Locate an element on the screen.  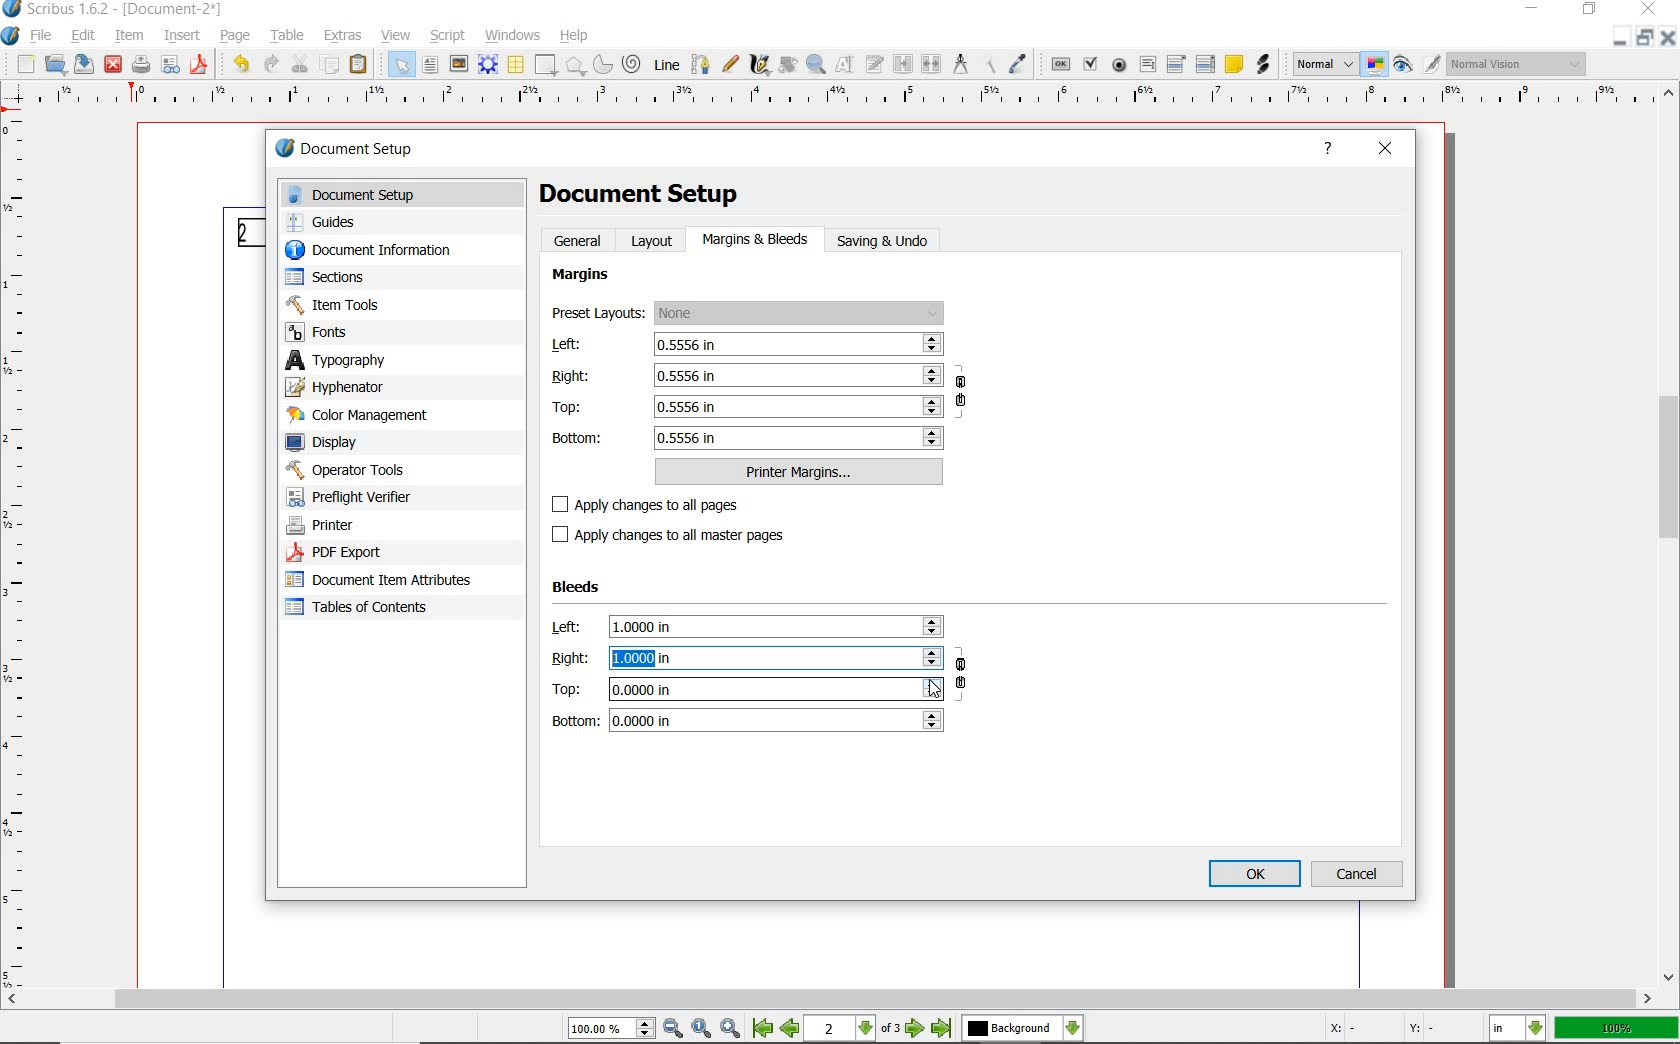
rotate item is located at coordinates (787, 64).